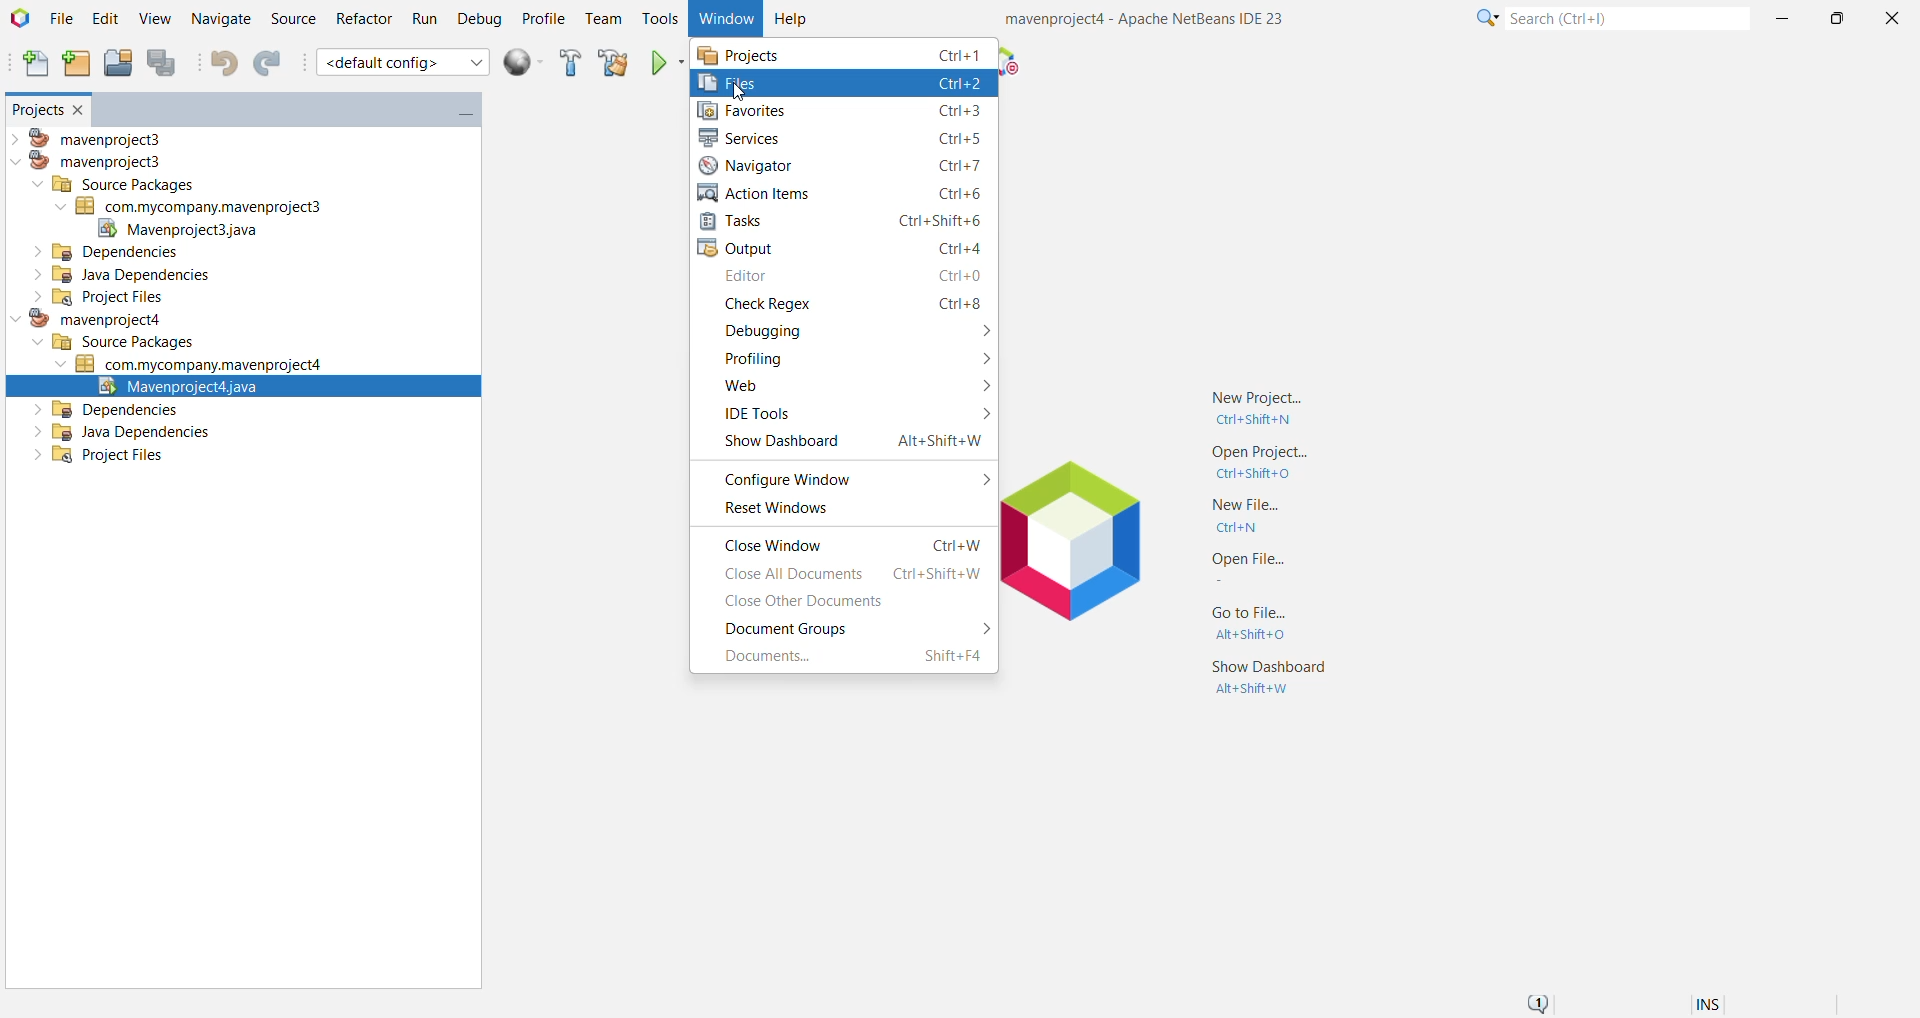 This screenshot has height=1018, width=1920. Describe the element at coordinates (1836, 19) in the screenshot. I see `Maximize` at that location.